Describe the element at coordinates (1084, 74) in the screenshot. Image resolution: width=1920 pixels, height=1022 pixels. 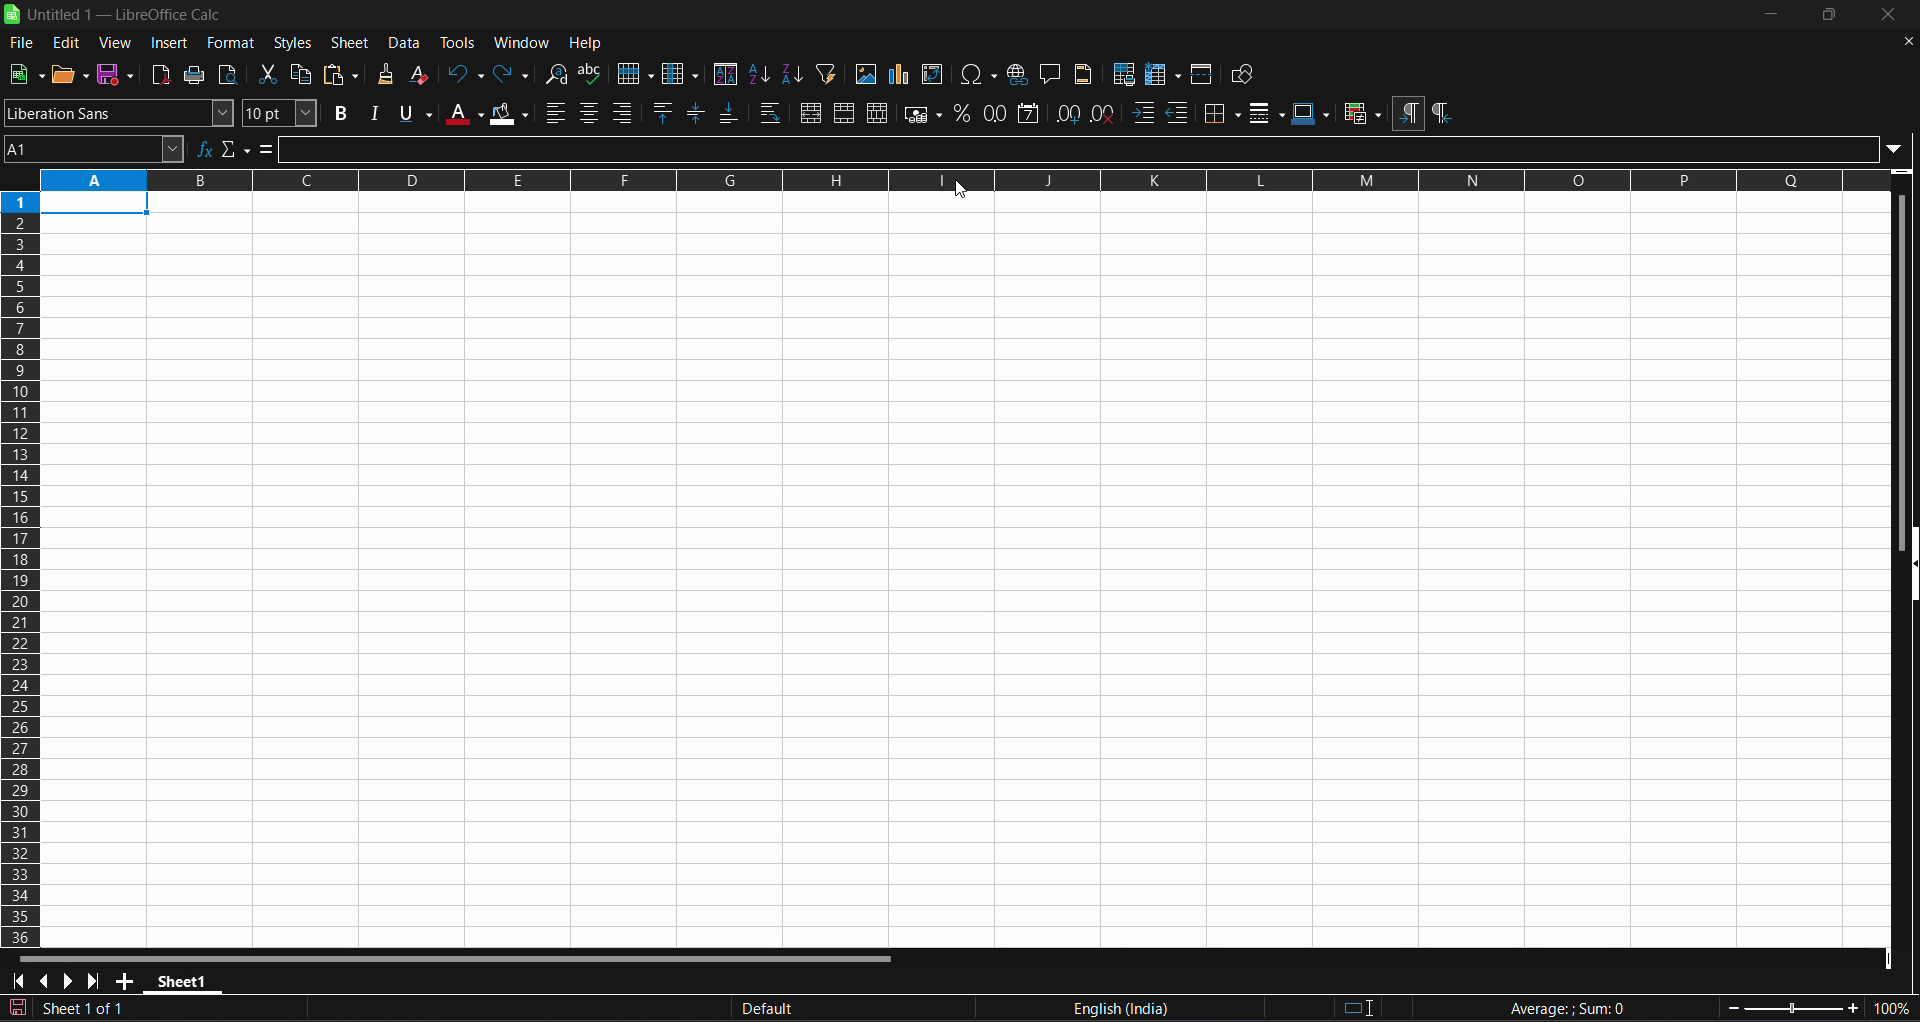
I see `headers and footers` at that location.